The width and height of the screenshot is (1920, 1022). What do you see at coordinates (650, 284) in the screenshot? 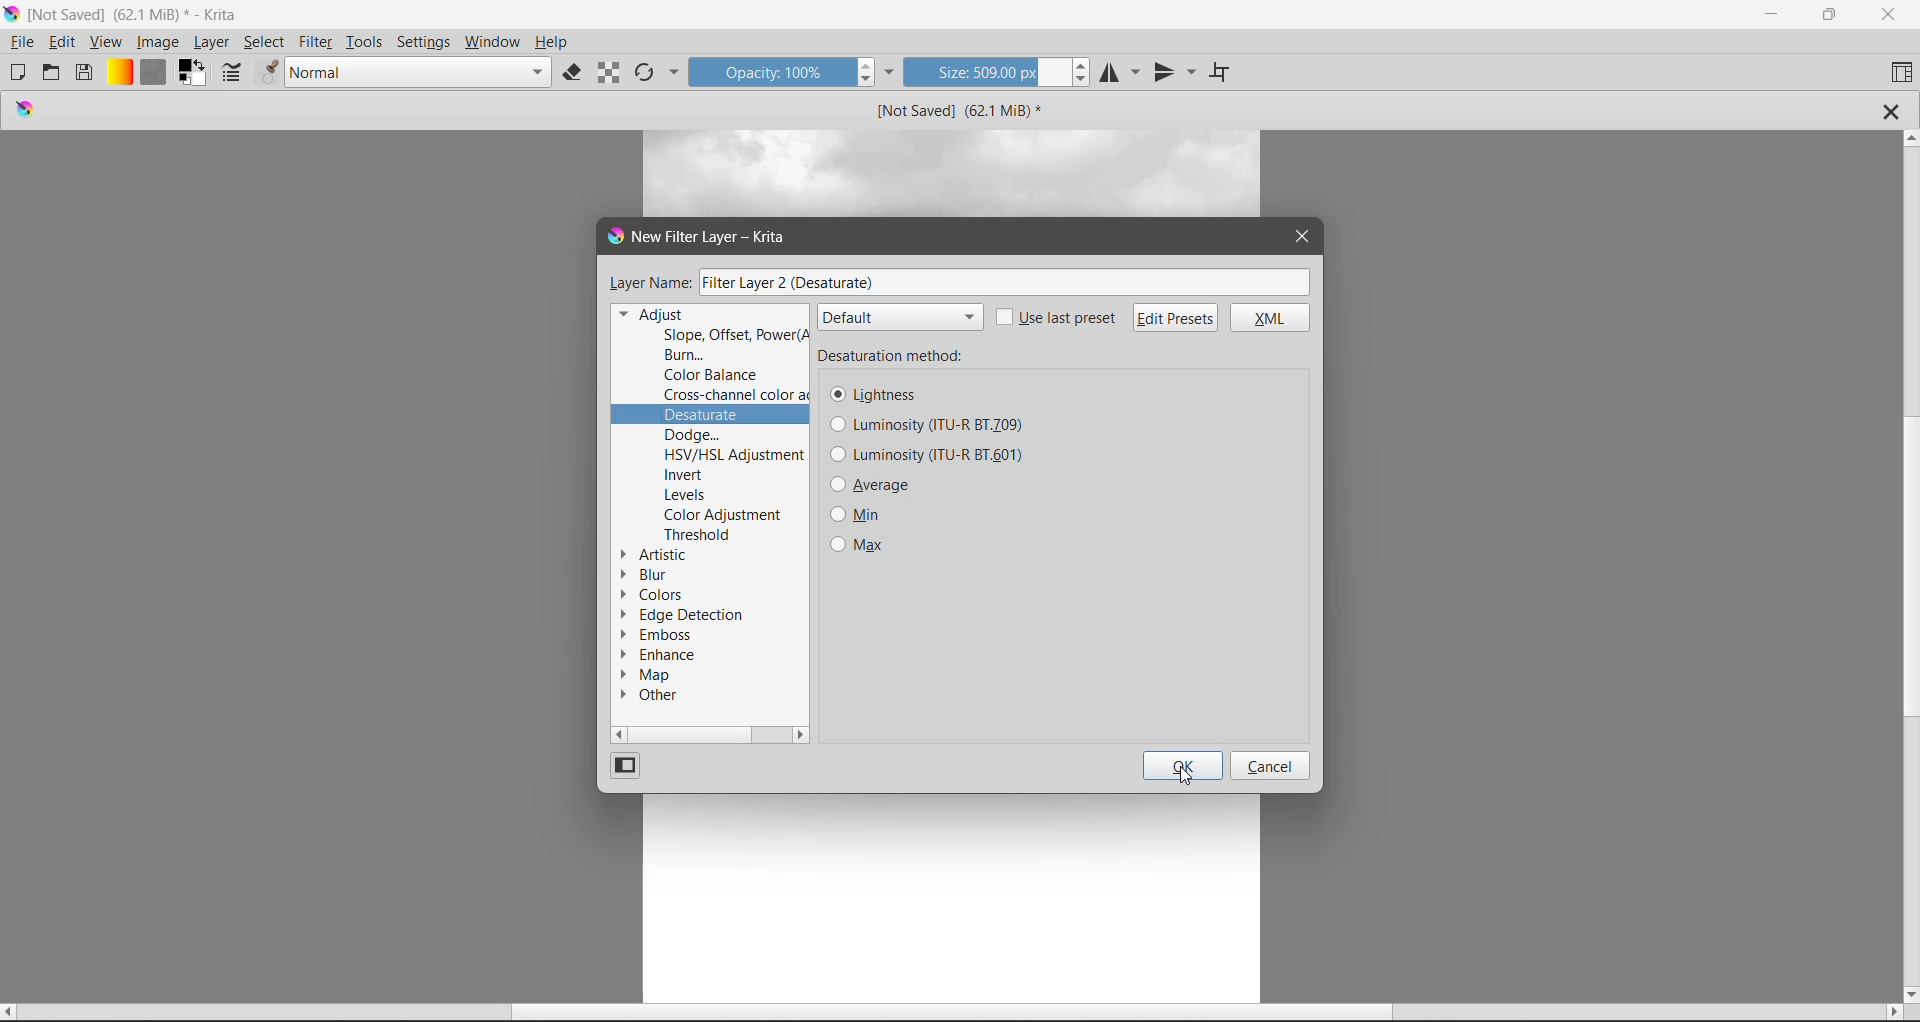
I see `Layer Name` at bounding box center [650, 284].